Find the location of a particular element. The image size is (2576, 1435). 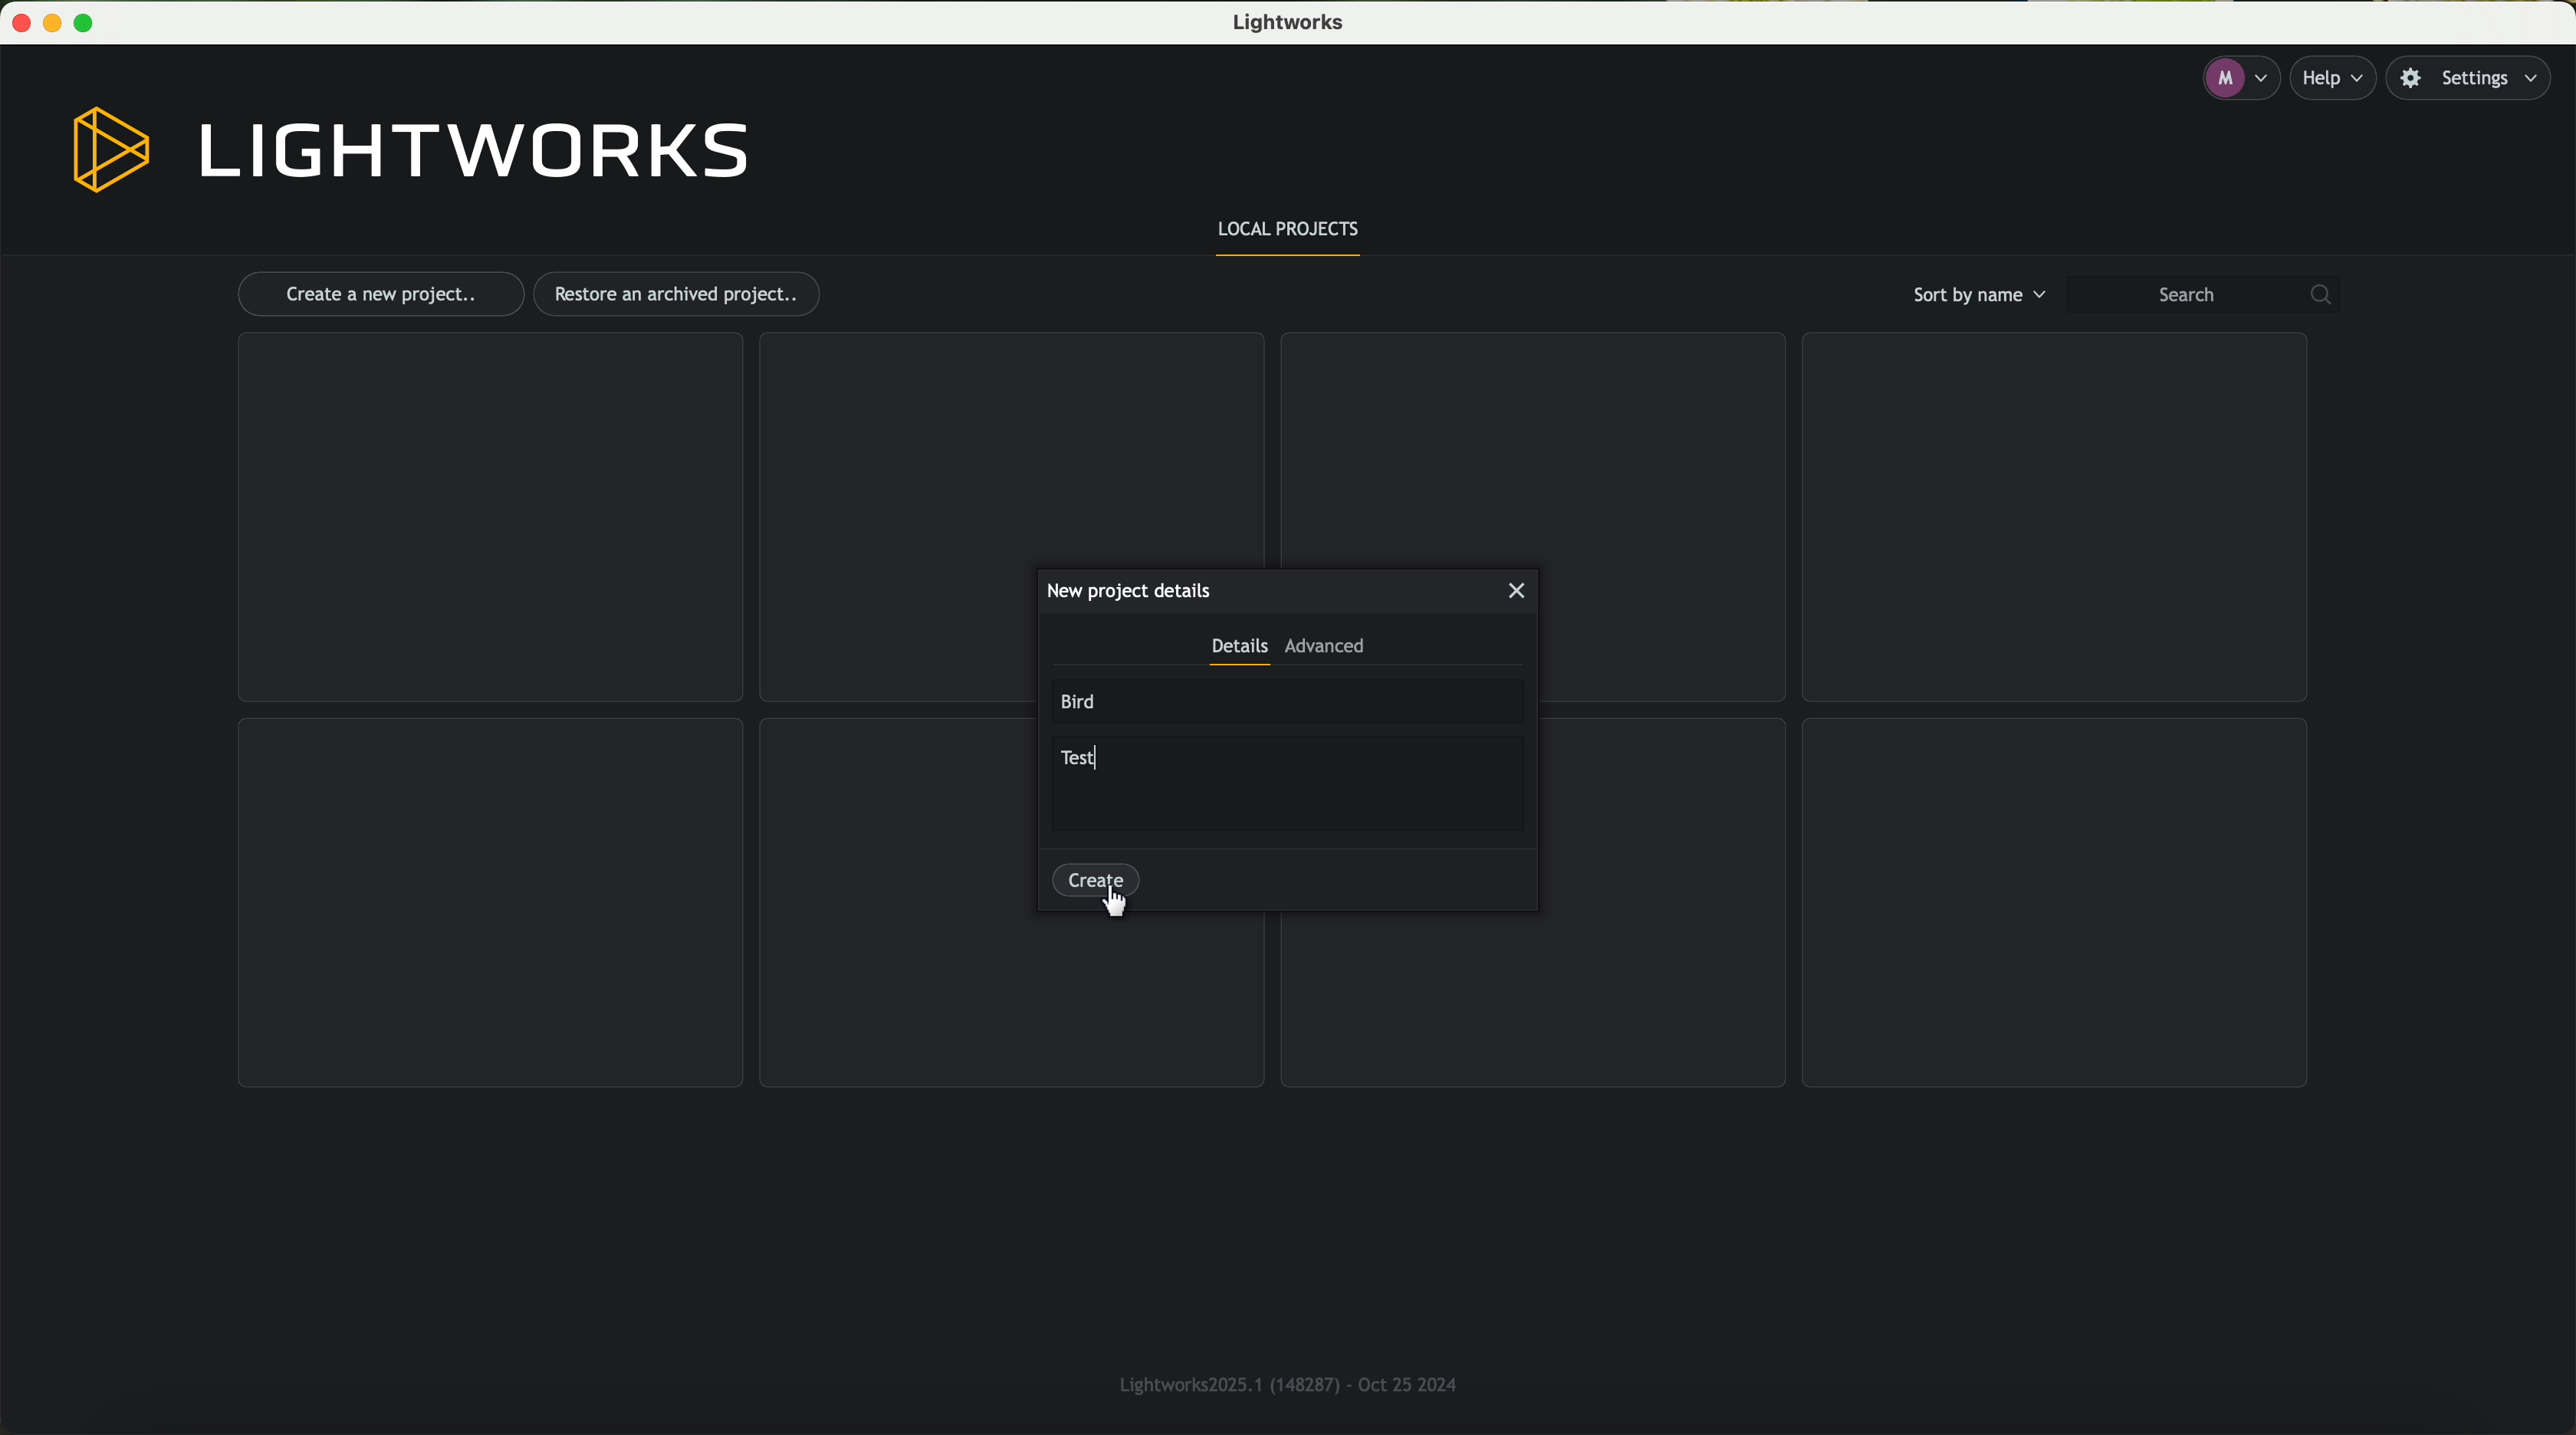

registered trademark is located at coordinates (1281, 1381).